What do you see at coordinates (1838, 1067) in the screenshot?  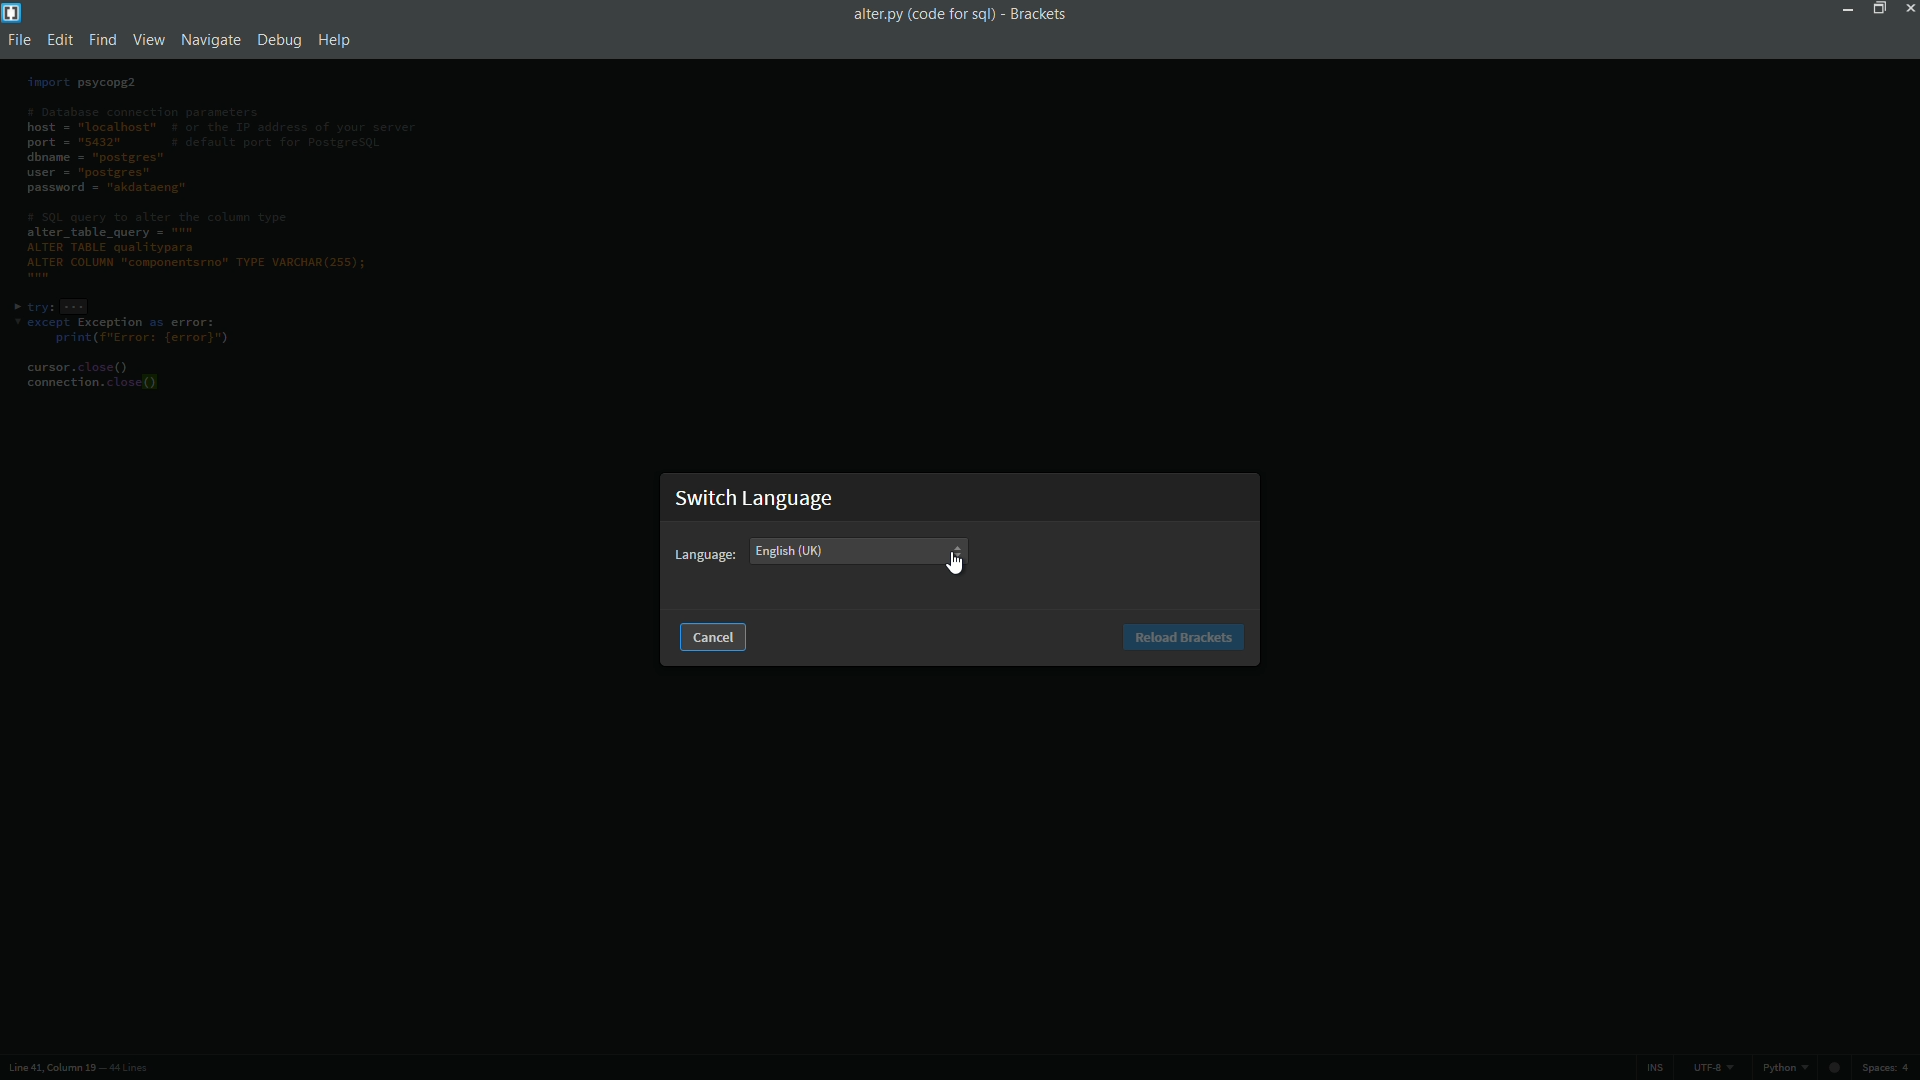 I see `circle` at bounding box center [1838, 1067].